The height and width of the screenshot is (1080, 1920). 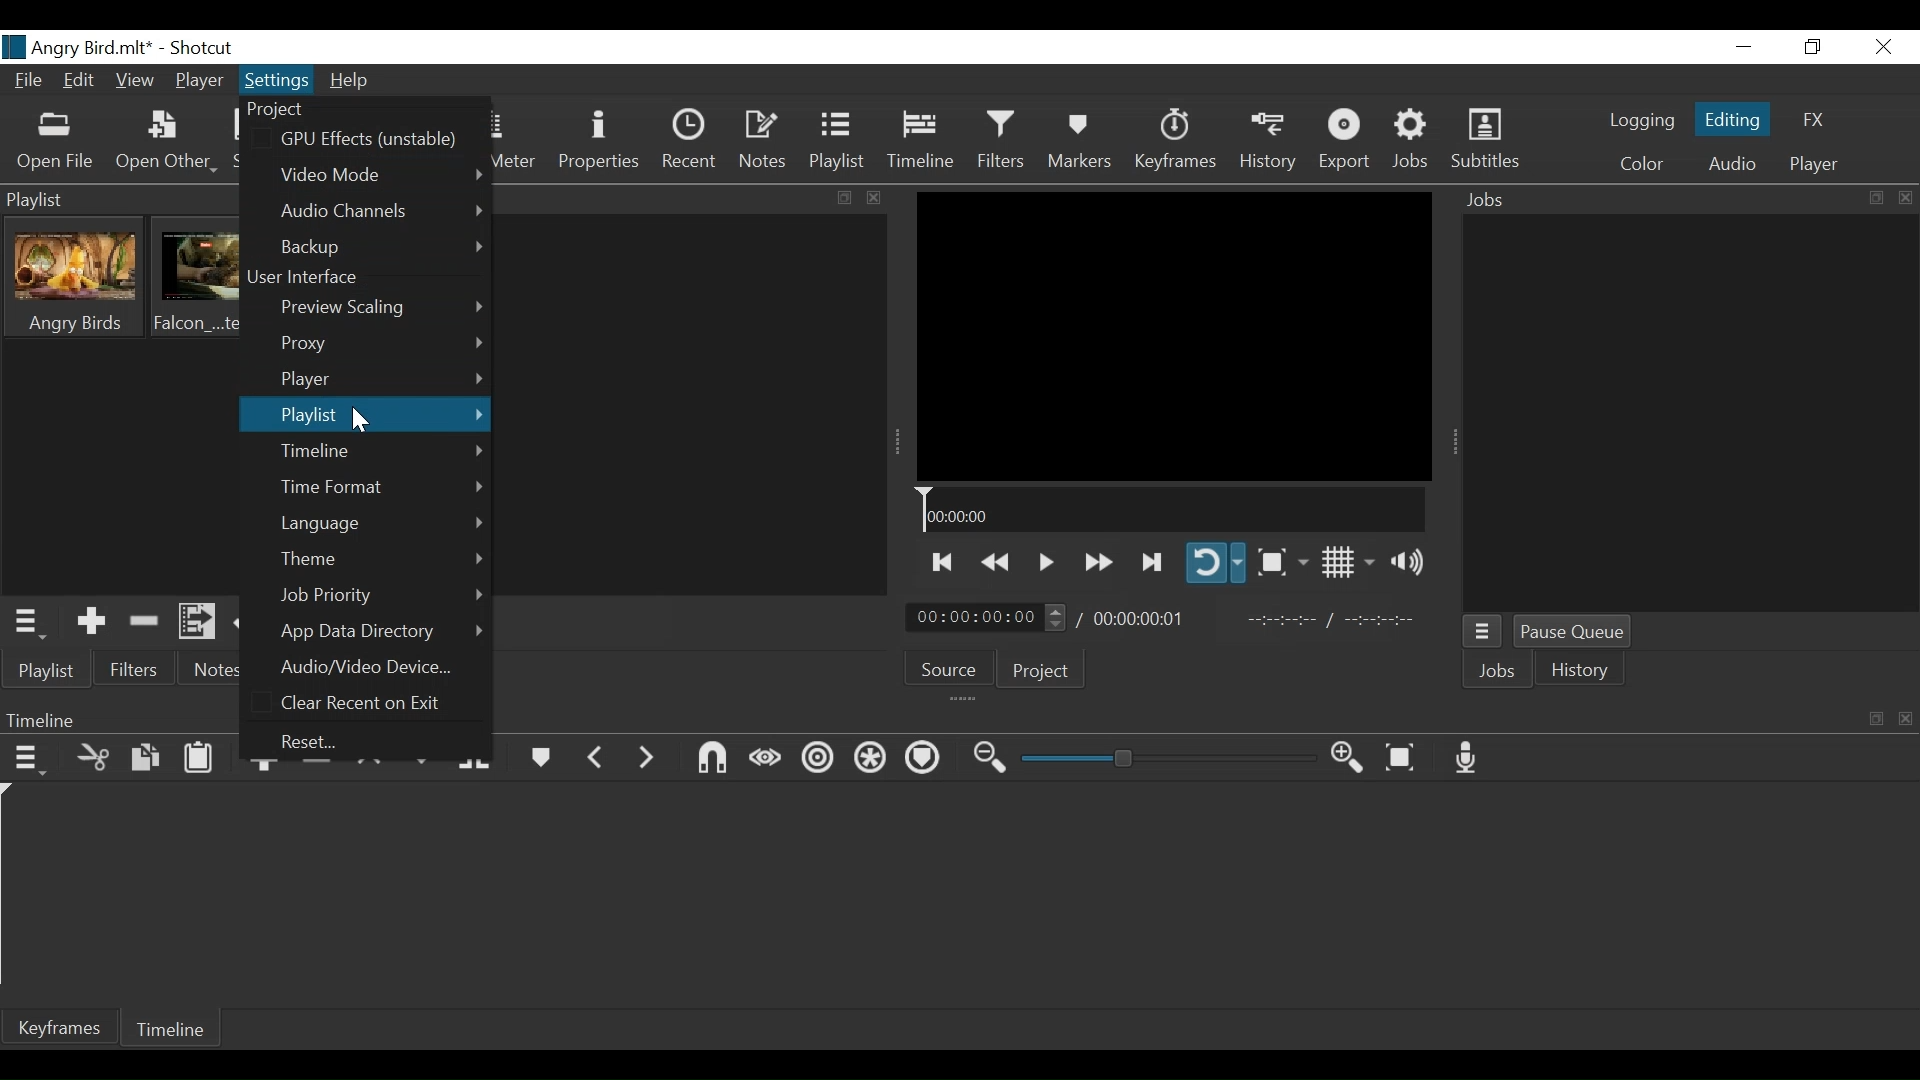 What do you see at coordinates (79, 46) in the screenshot?
I see `File name` at bounding box center [79, 46].